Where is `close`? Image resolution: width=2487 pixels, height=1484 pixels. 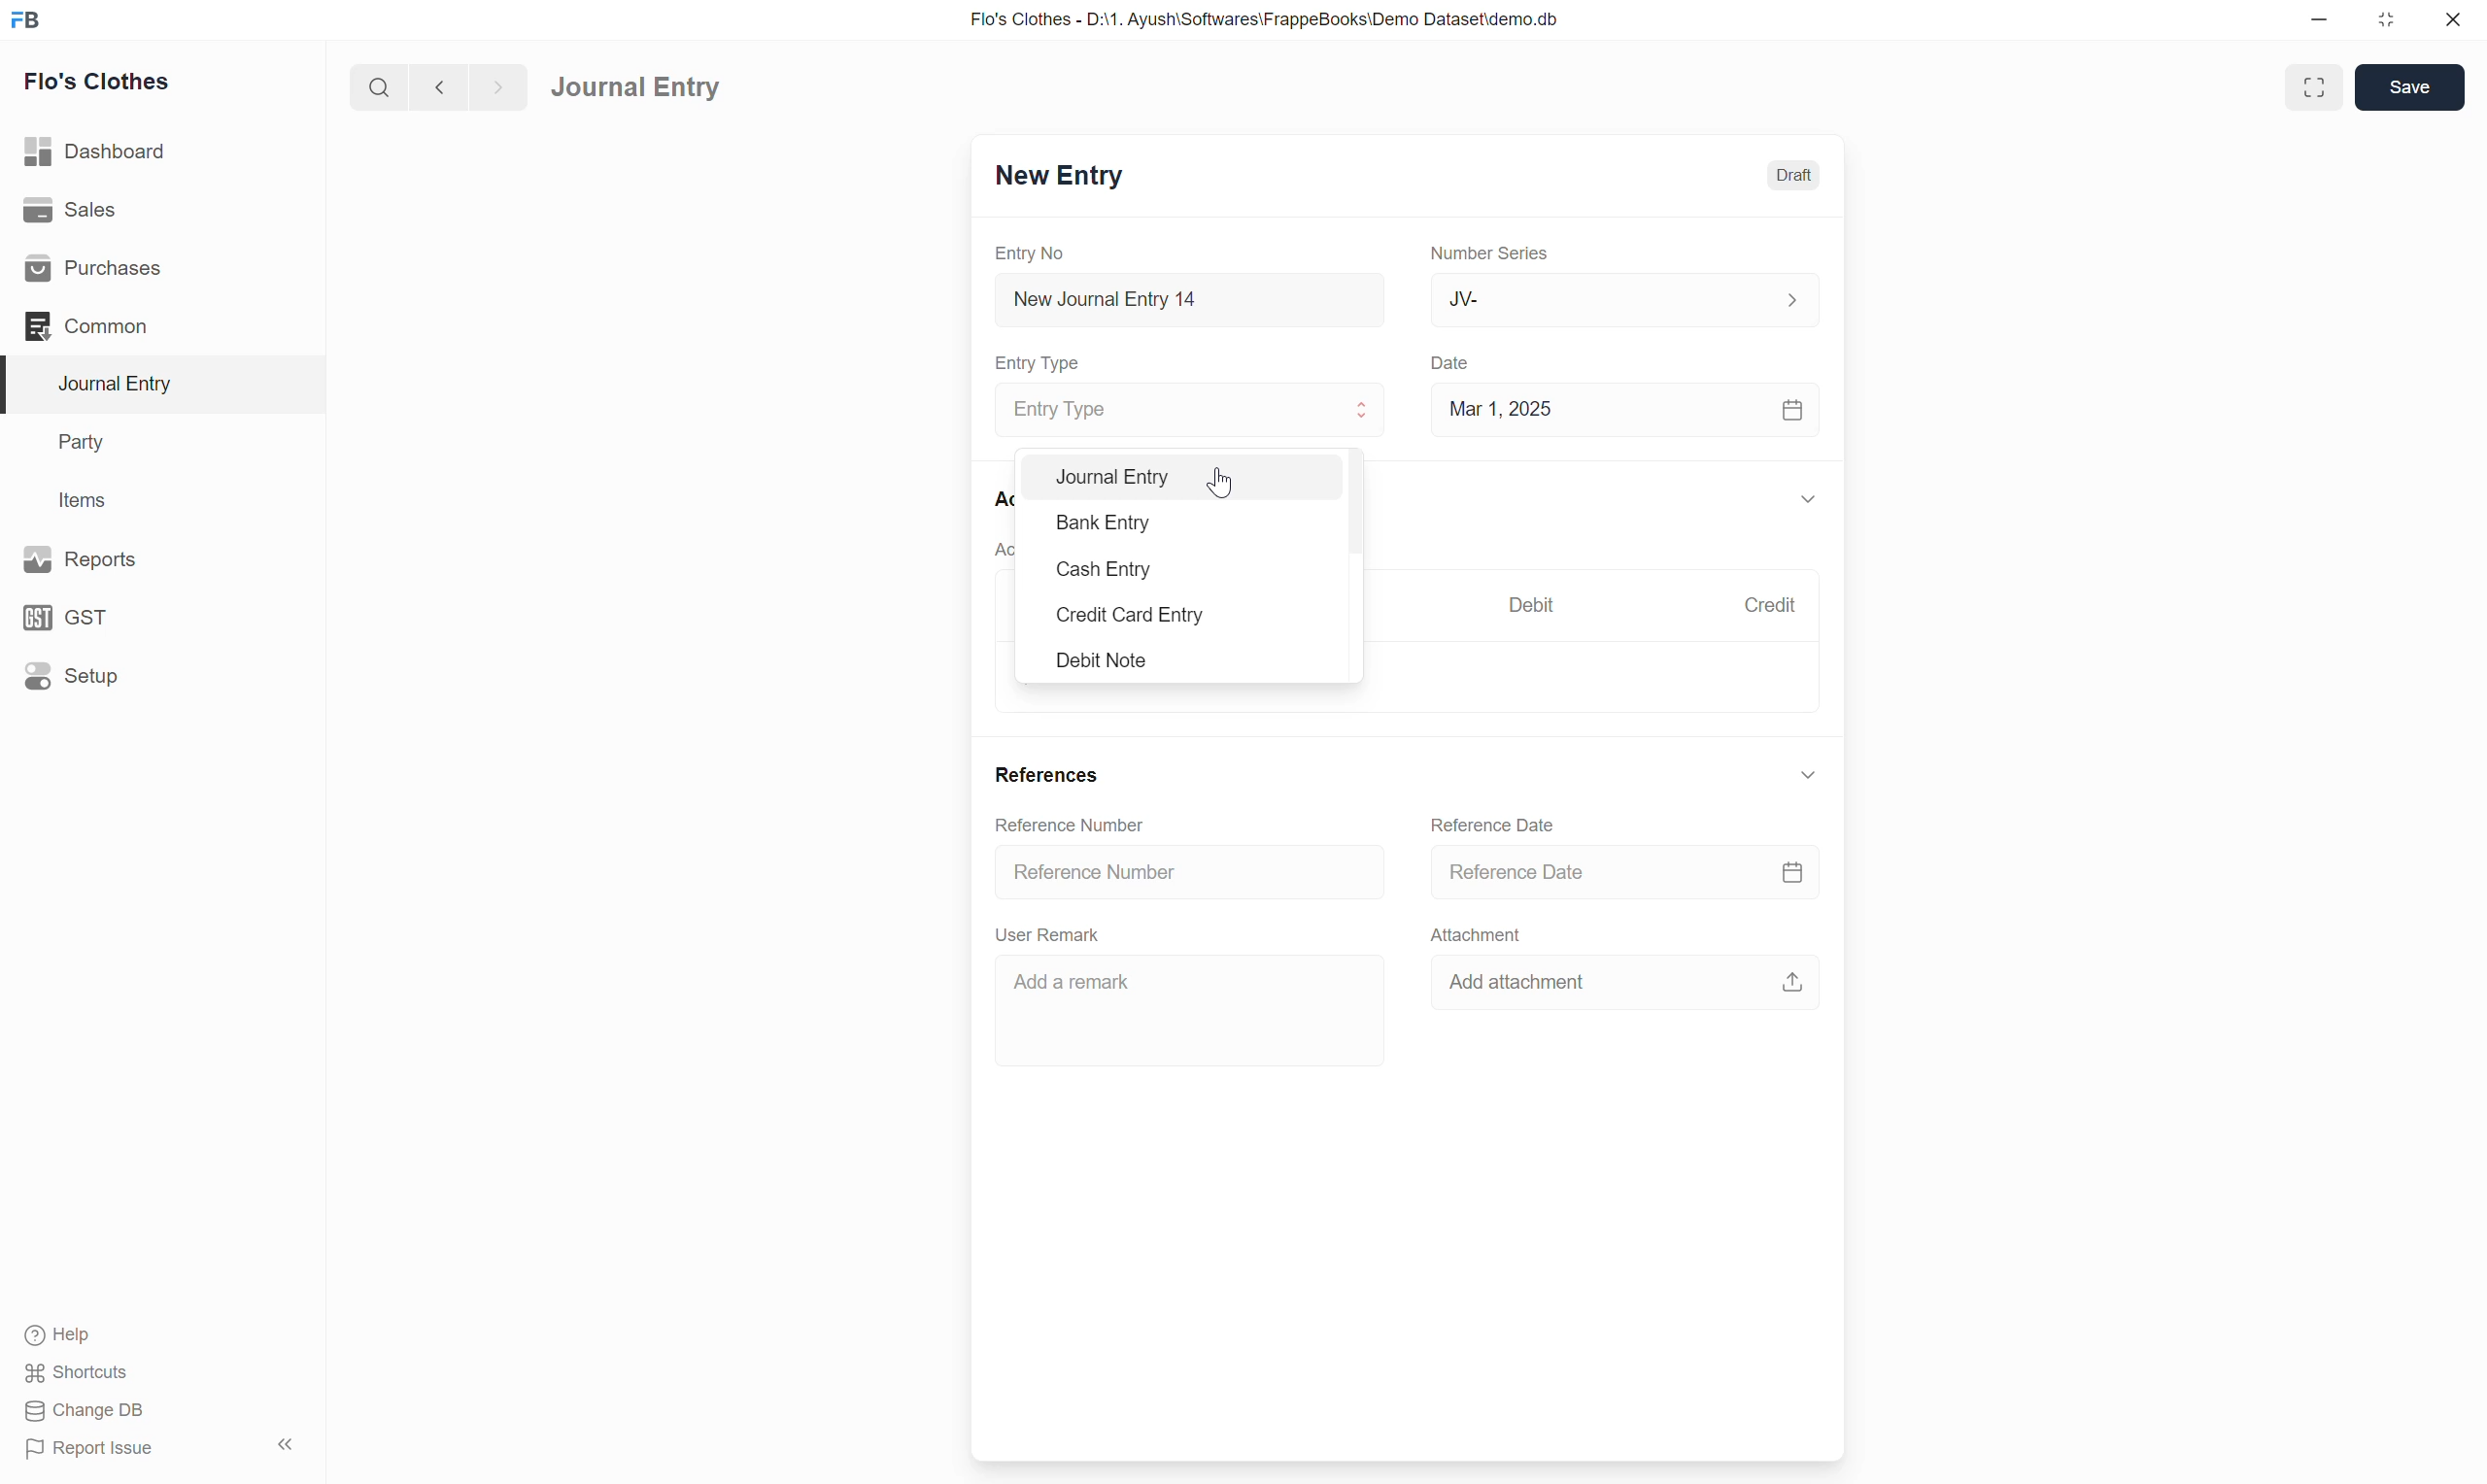 close is located at coordinates (2453, 19).